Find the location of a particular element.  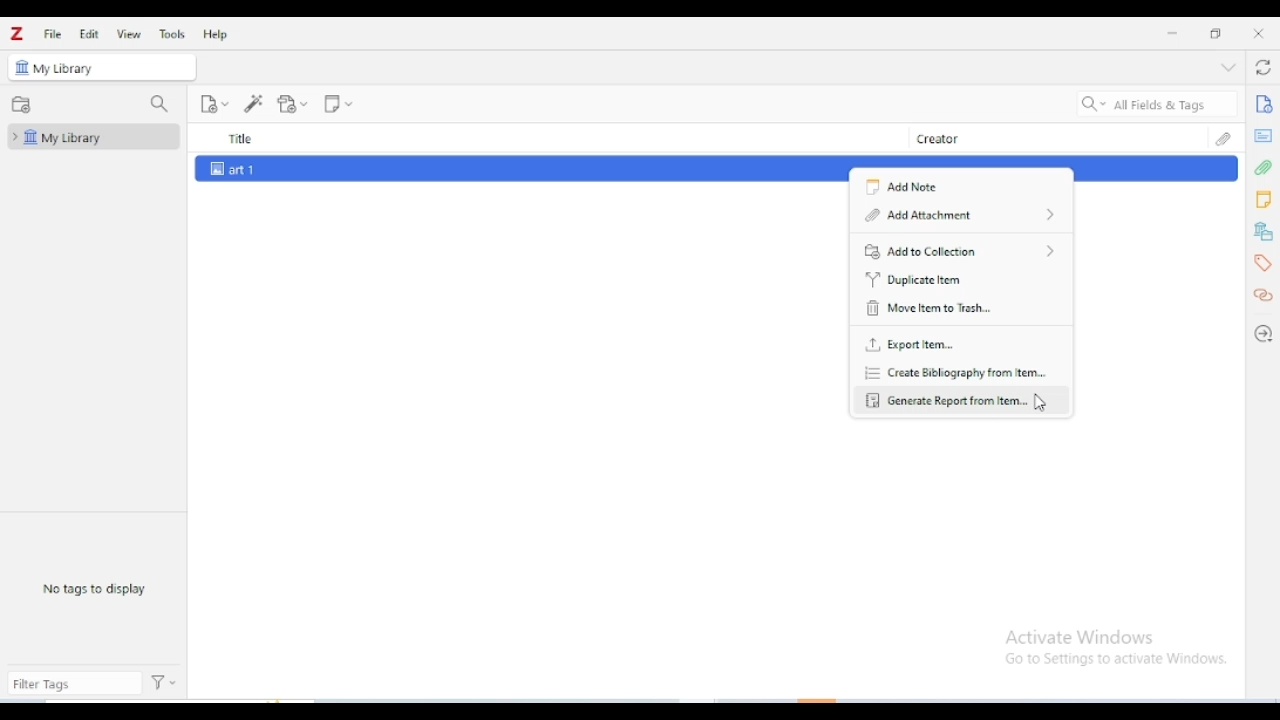

new item is located at coordinates (214, 104).